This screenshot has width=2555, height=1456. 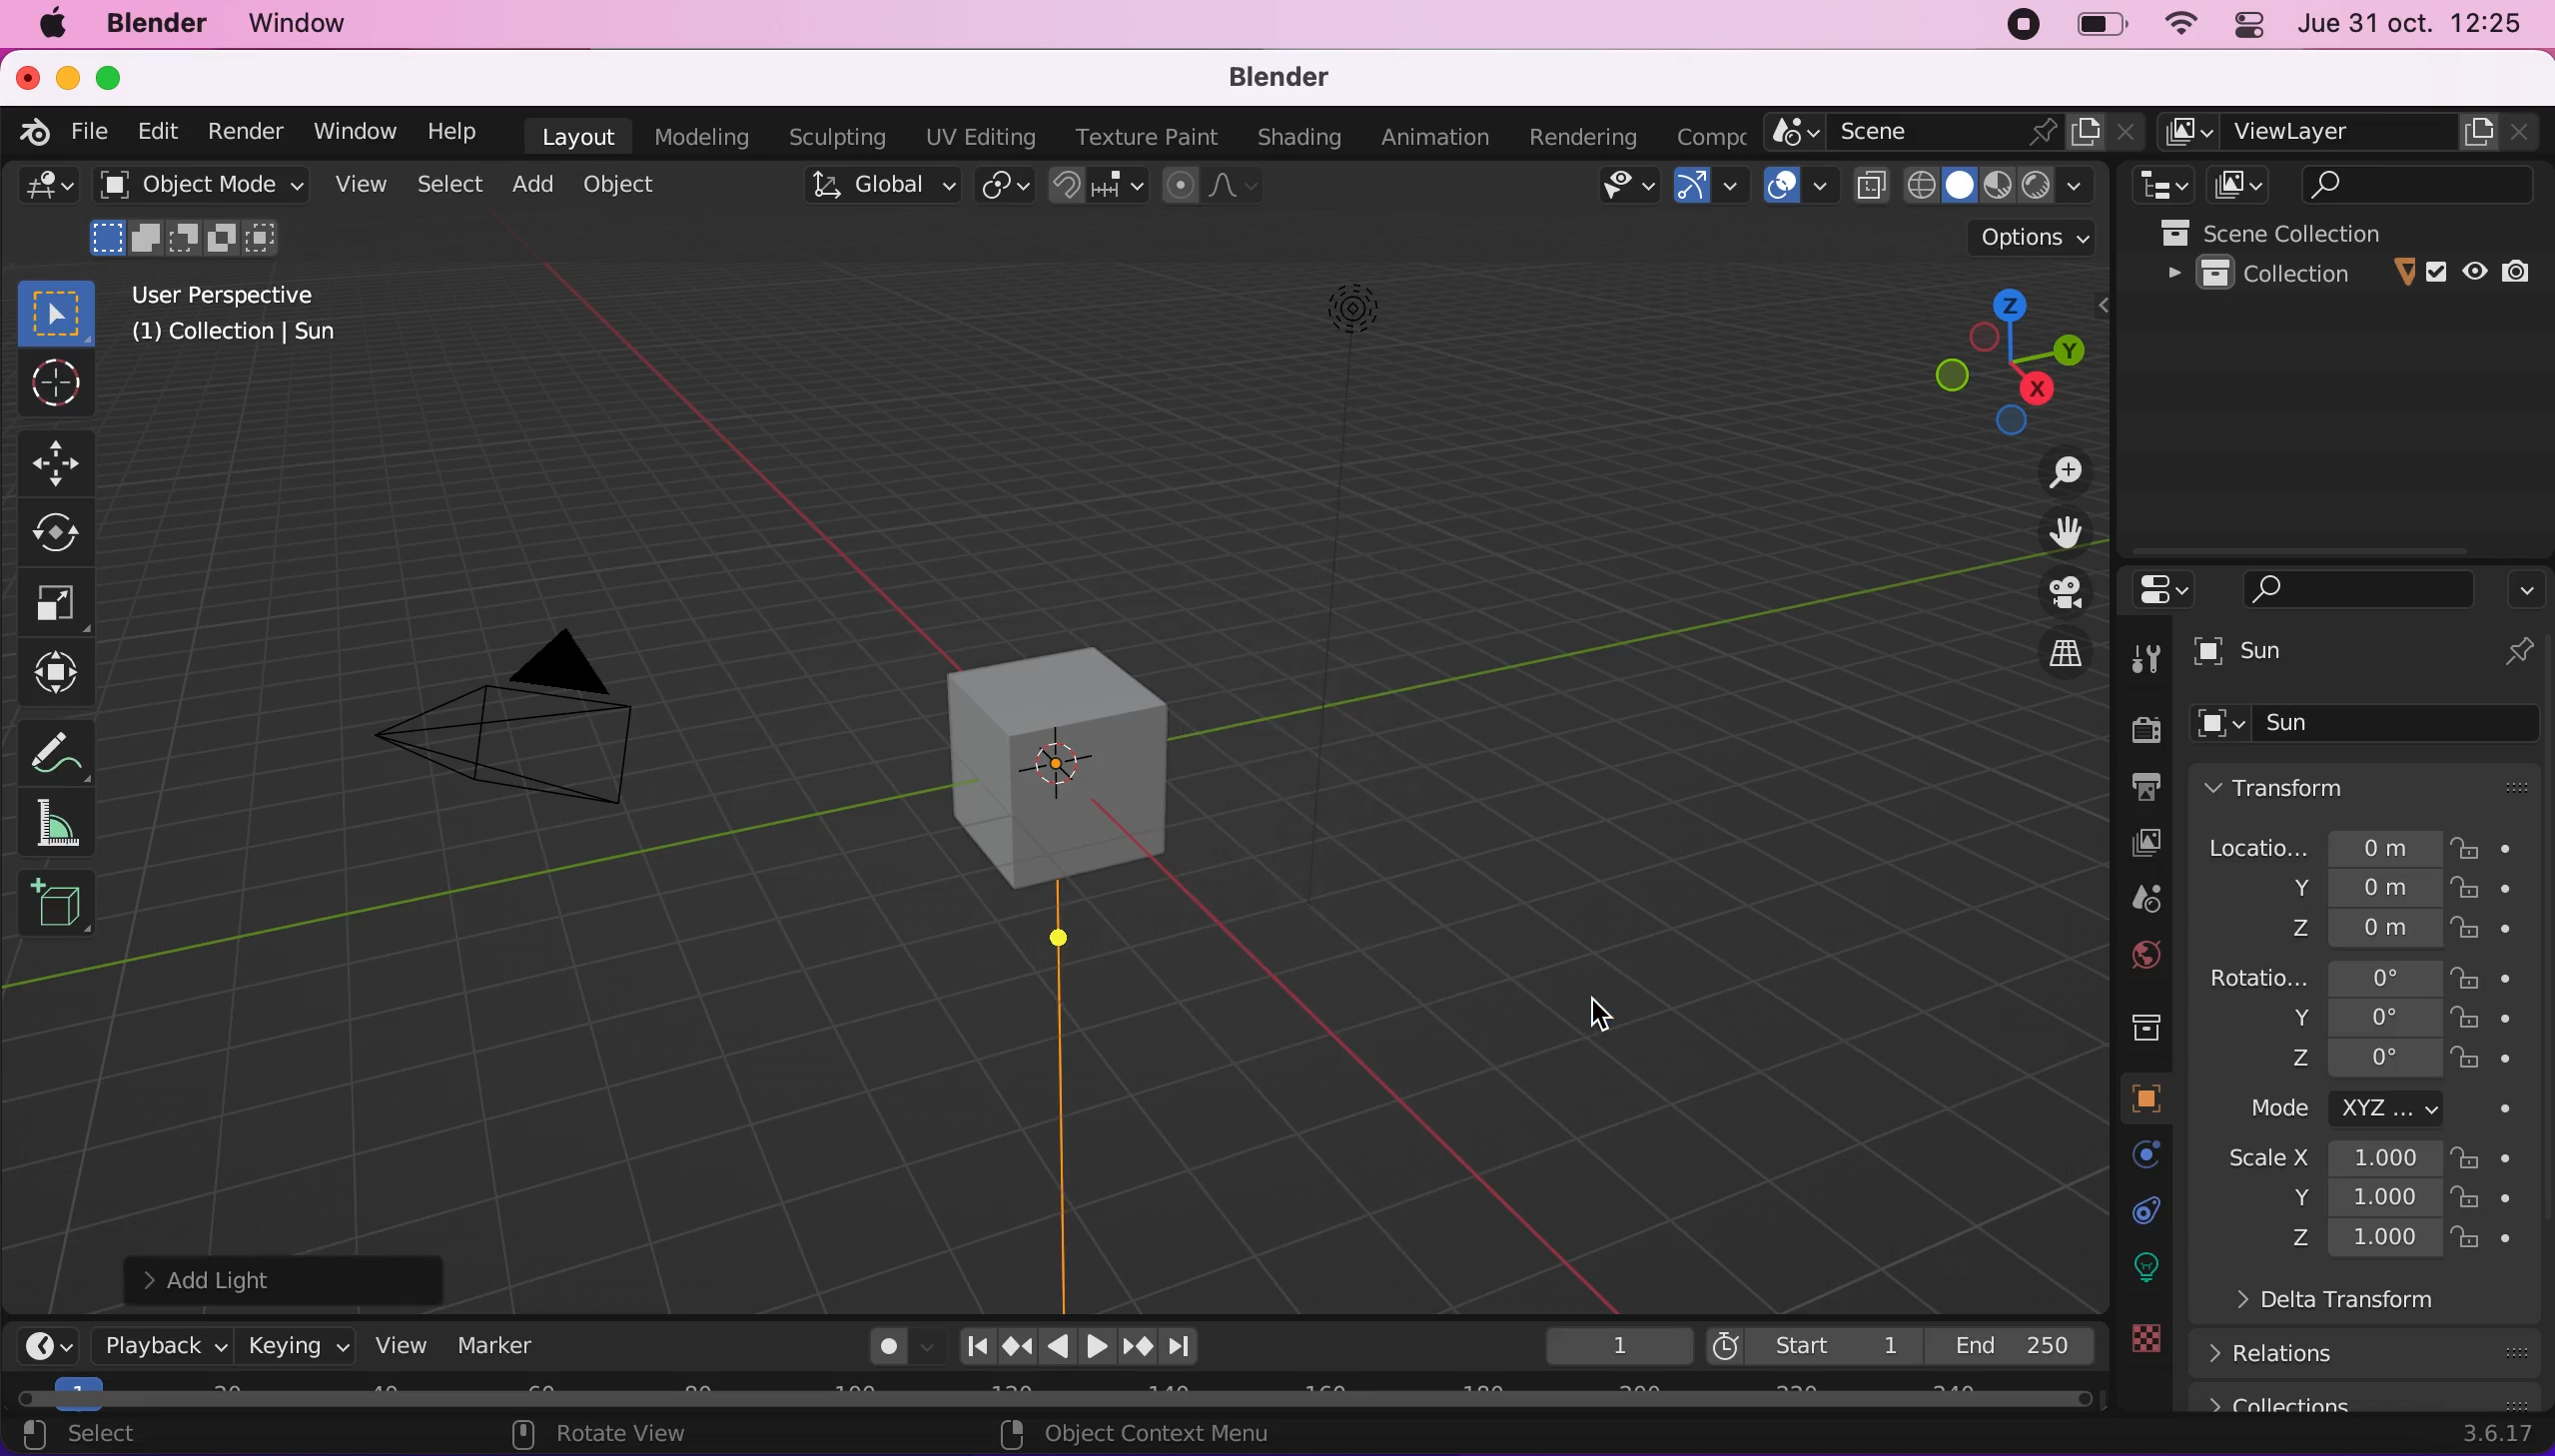 I want to click on view layer, so click(x=2127, y=843).